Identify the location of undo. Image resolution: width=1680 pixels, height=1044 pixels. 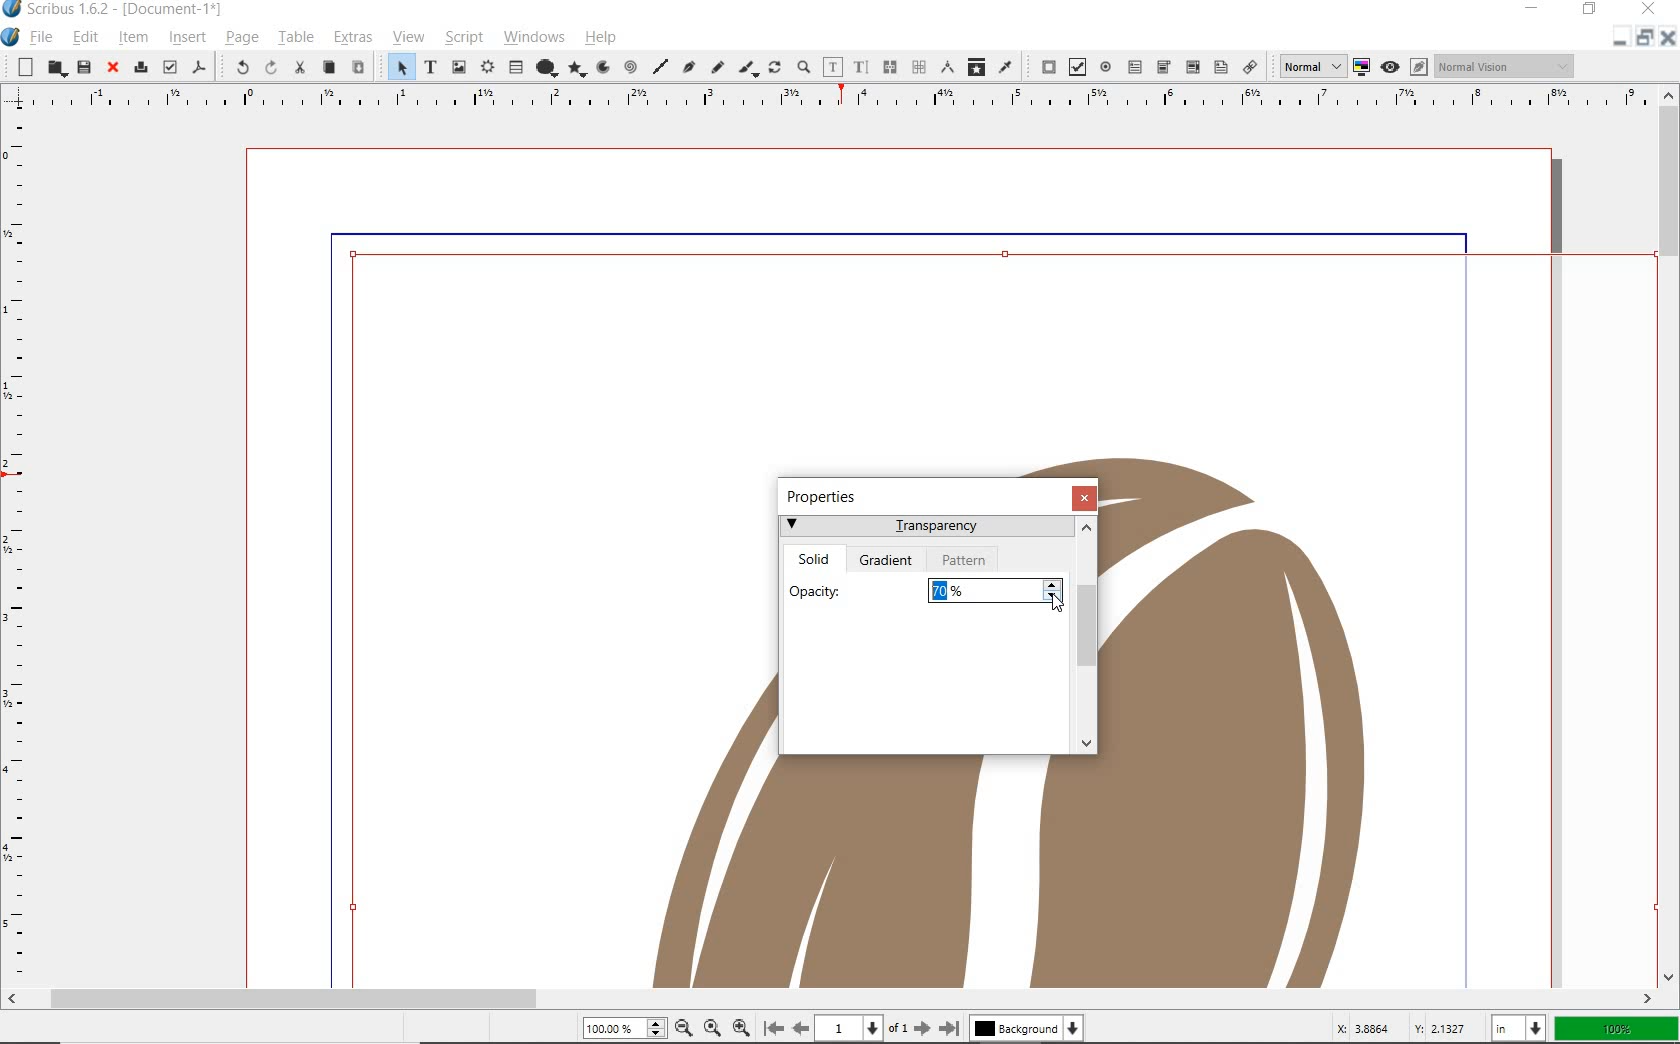
(238, 67).